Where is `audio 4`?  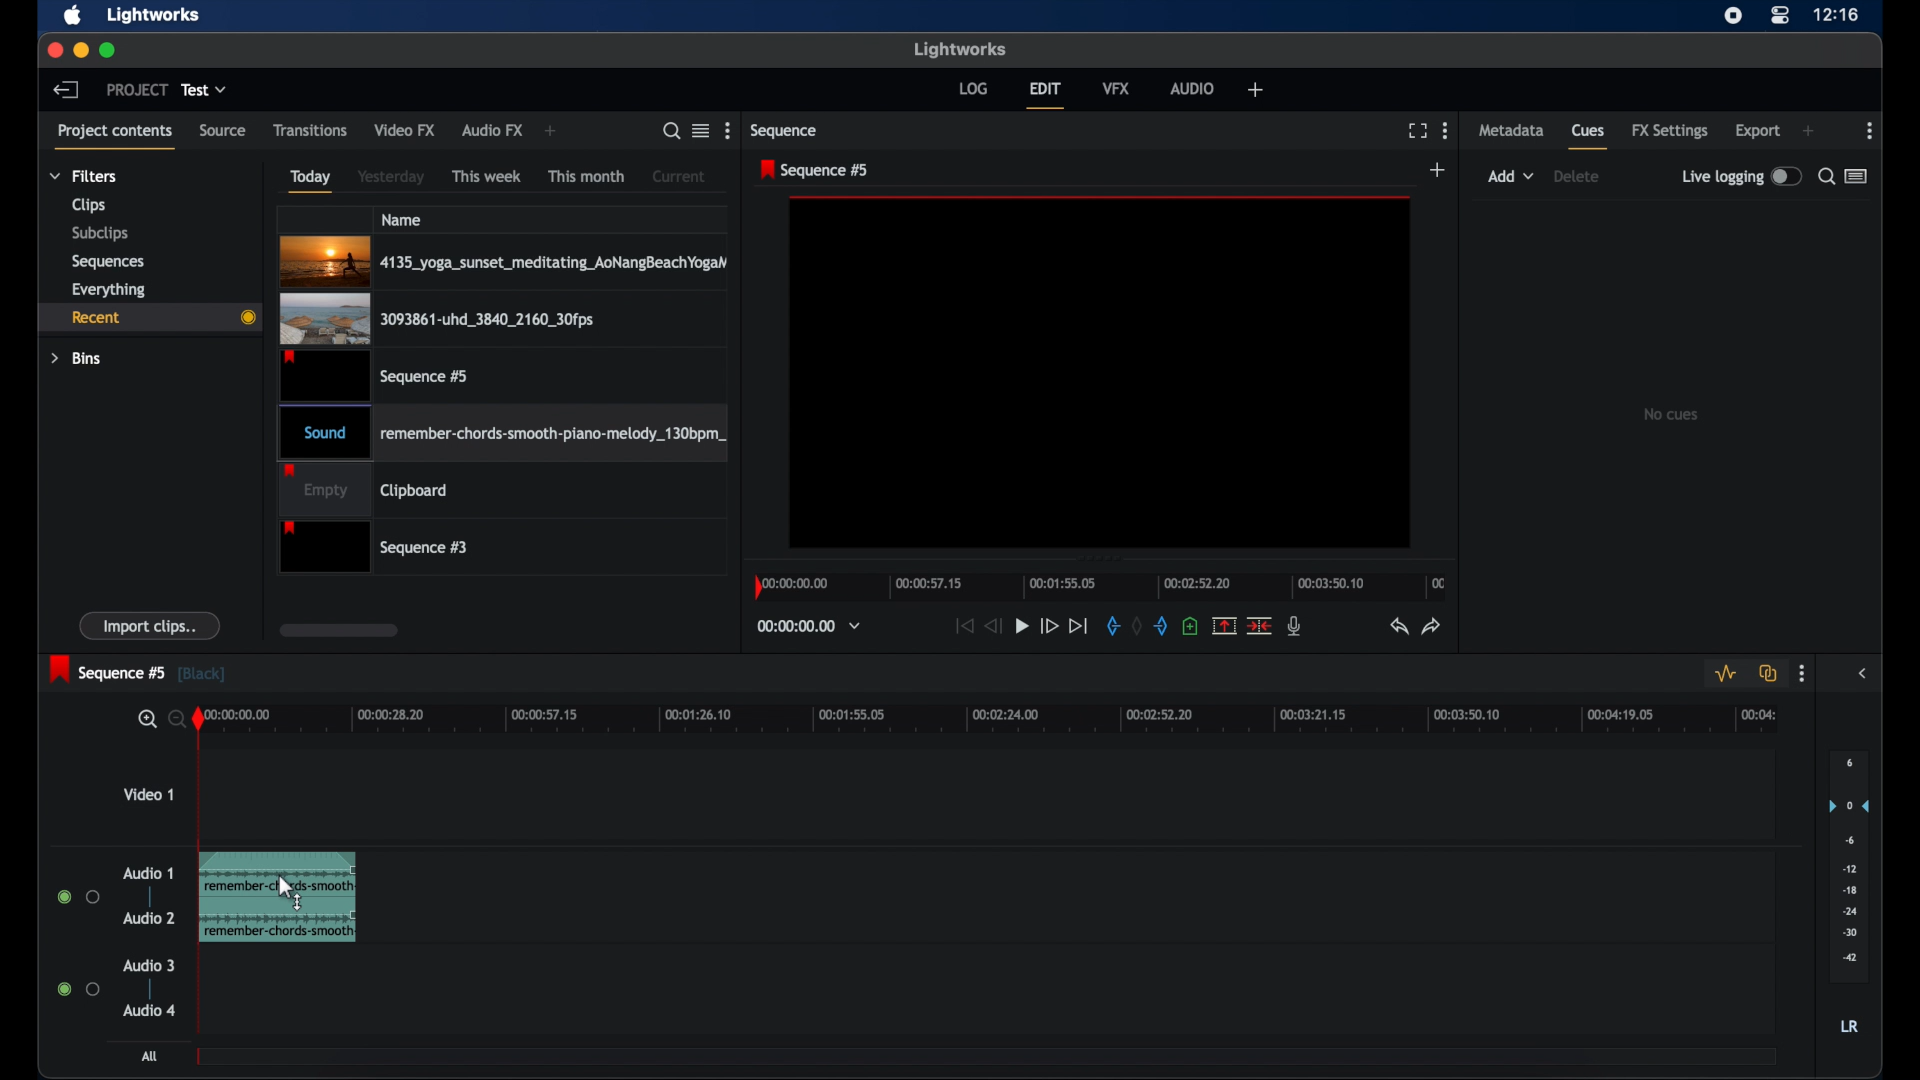
audio 4 is located at coordinates (150, 1010).